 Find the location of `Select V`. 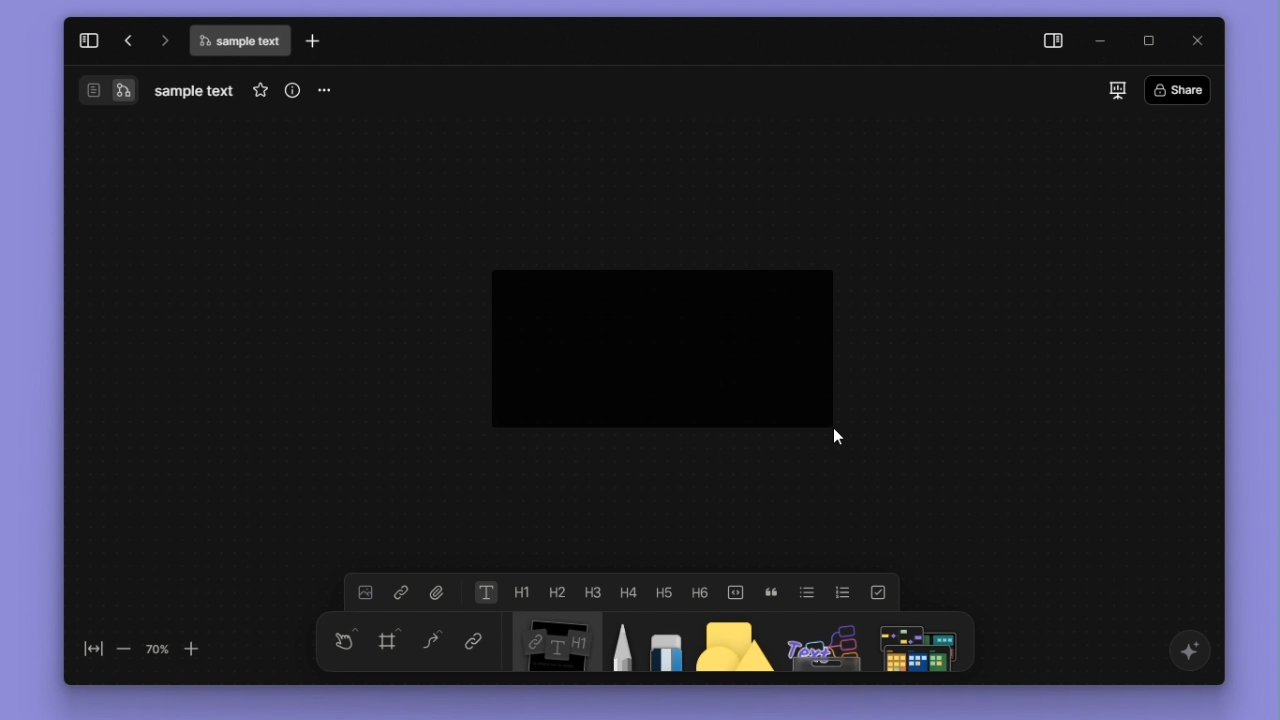

Select V is located at coordinates (341, 638).